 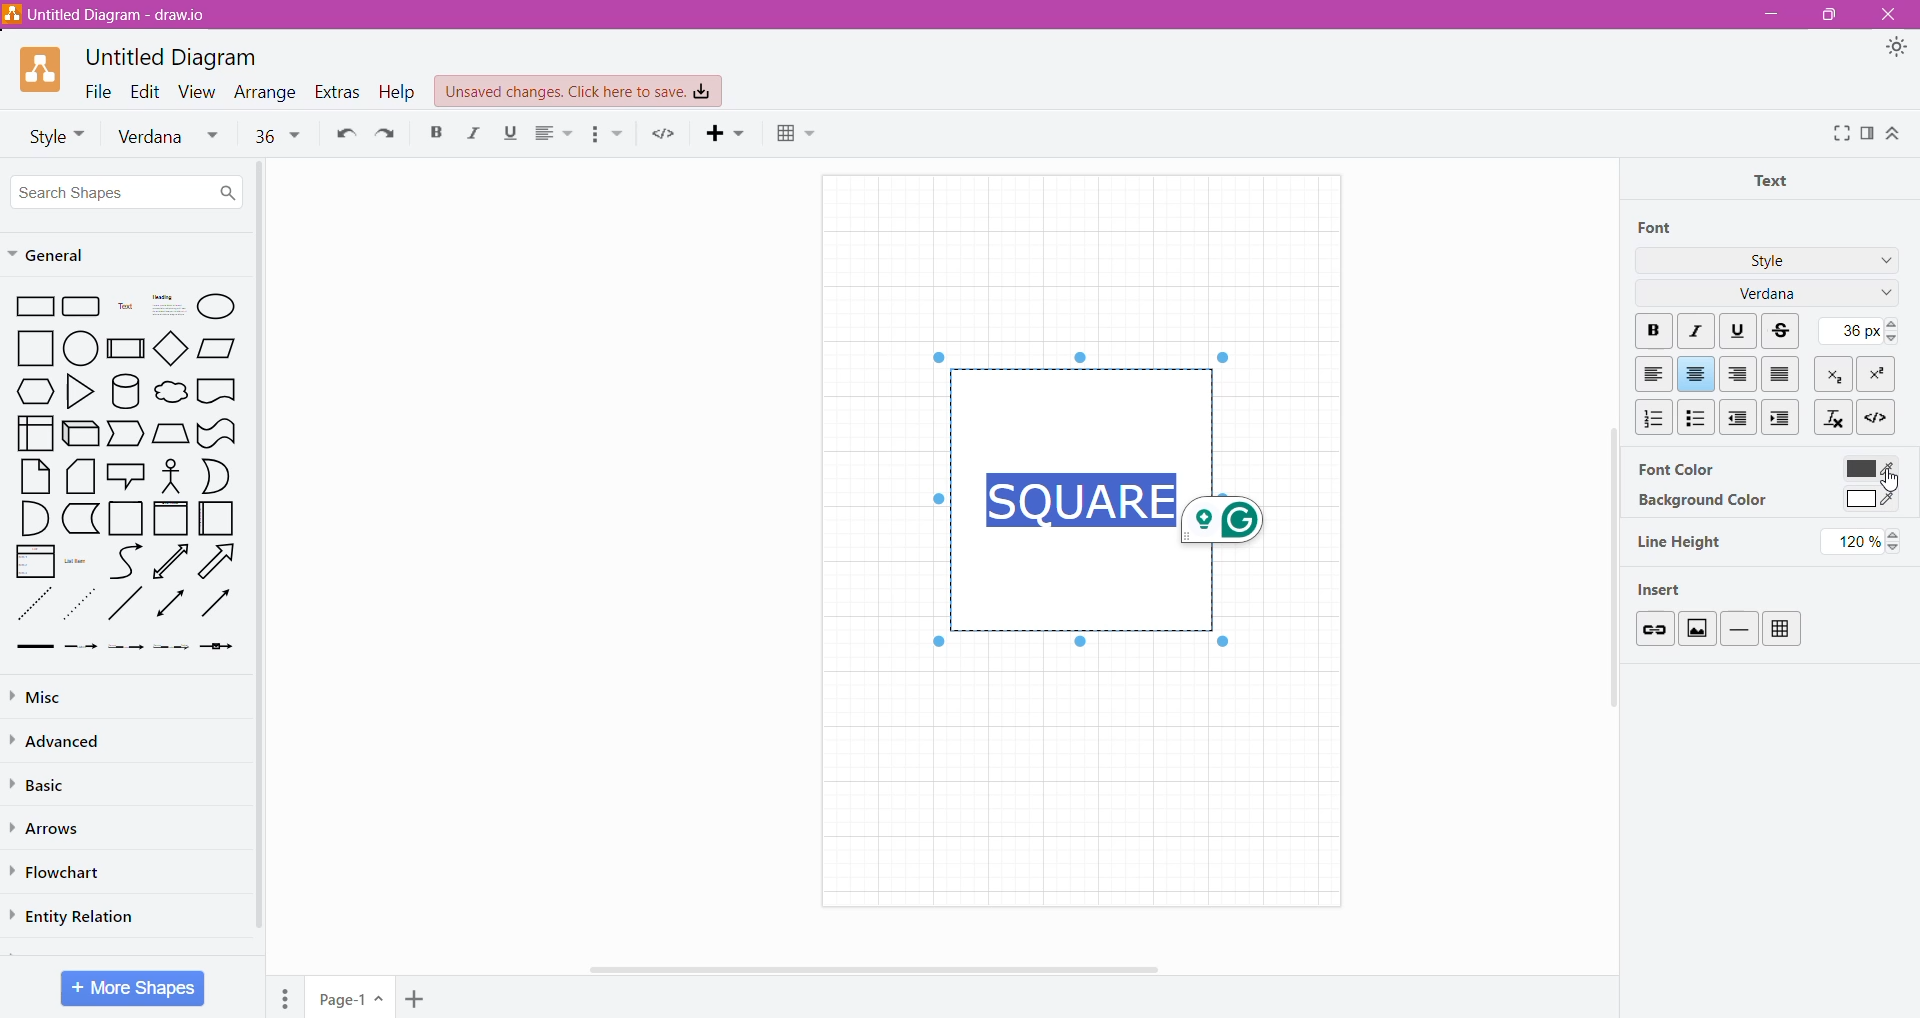 What do you see at coordinates (34, 391) in the screenshot?
I see `hexagon` at bounding box center [34, 391].